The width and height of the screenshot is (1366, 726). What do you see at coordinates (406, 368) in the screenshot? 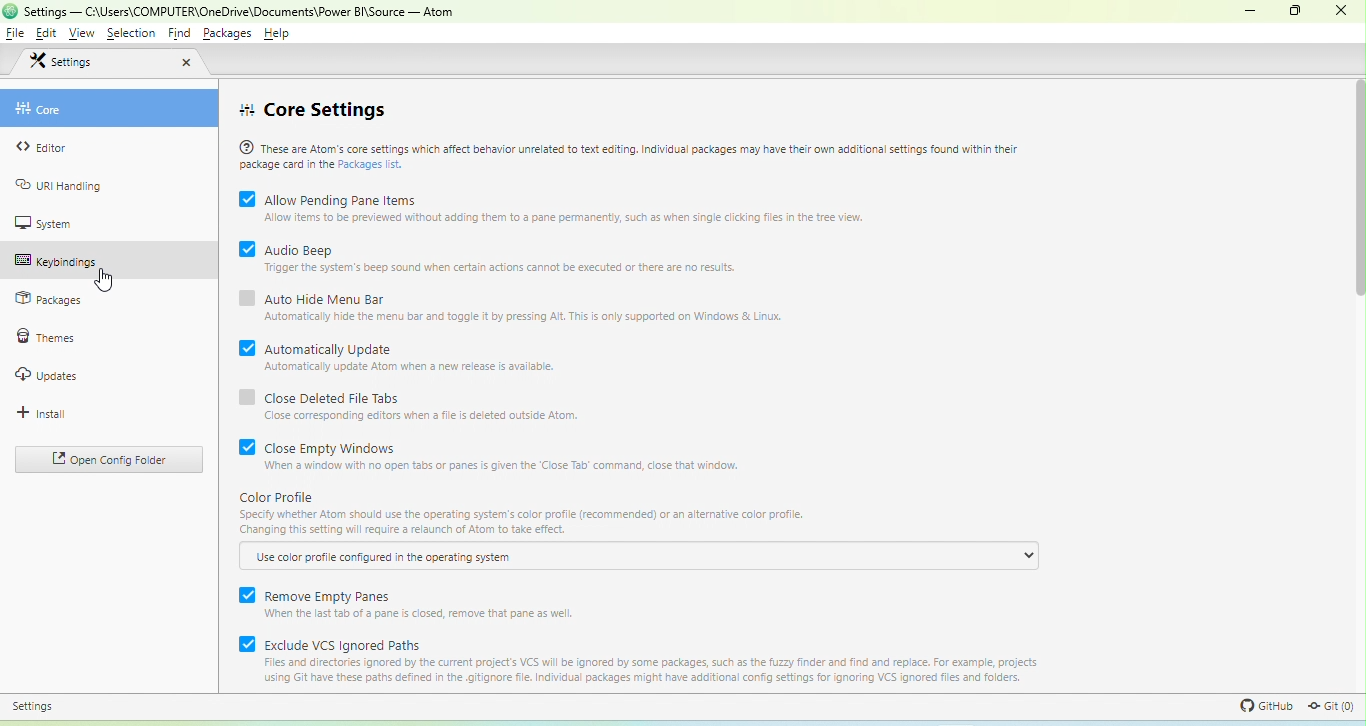
I see `‘Automatically update Atom when a new release is available.` at bounding box center [406, 368].